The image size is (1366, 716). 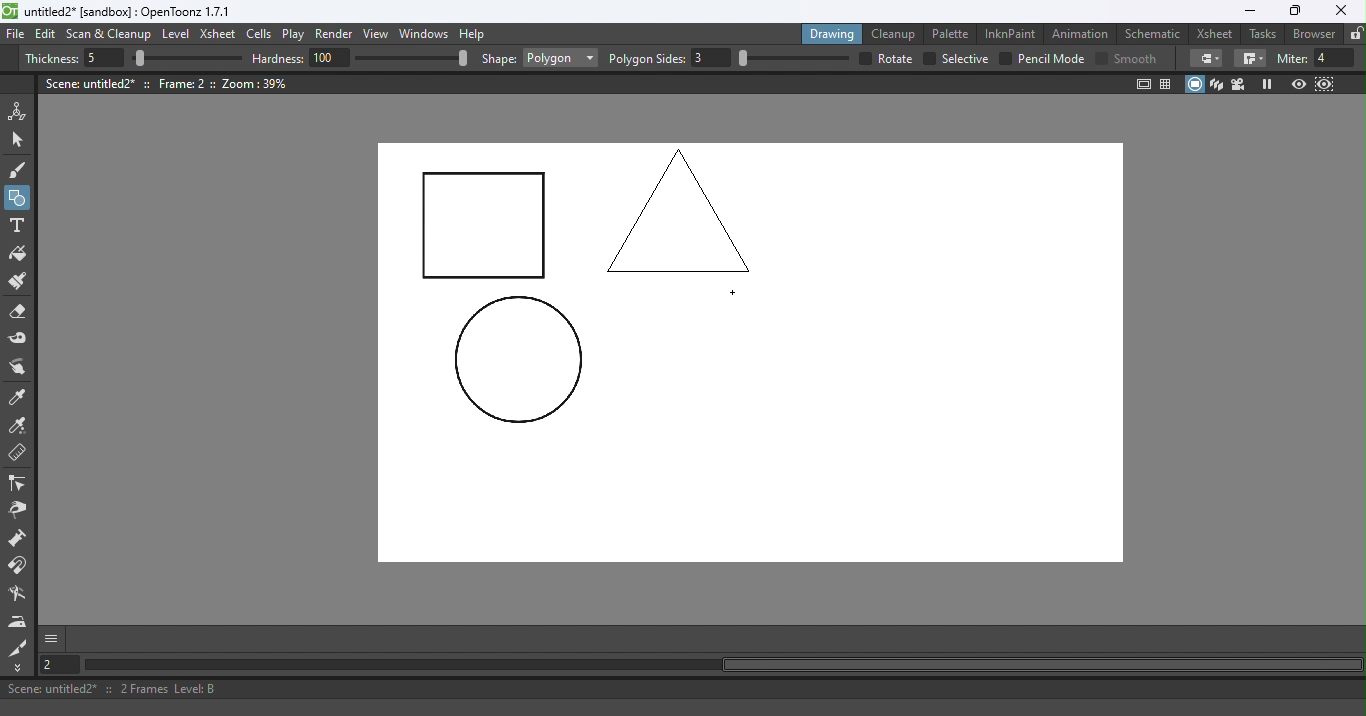 I want to click on Tasks, so click(x=1264, y=34).